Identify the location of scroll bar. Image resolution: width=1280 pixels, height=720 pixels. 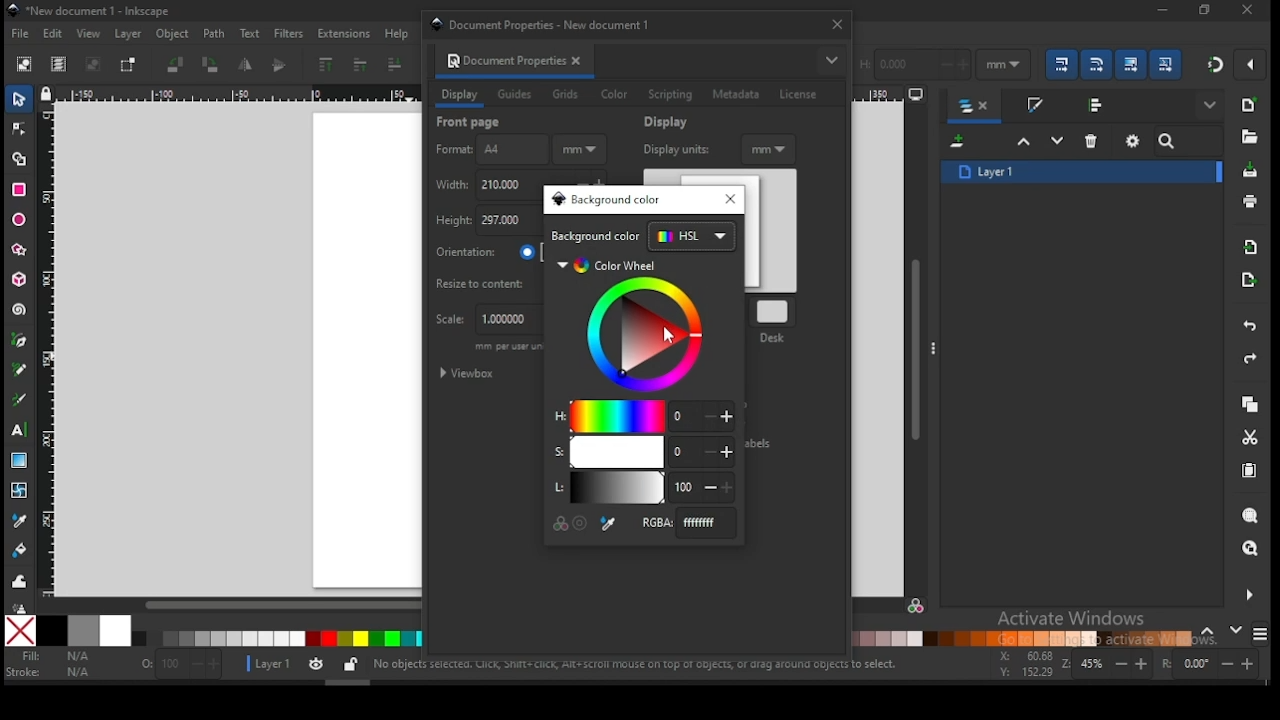
(230, 605).